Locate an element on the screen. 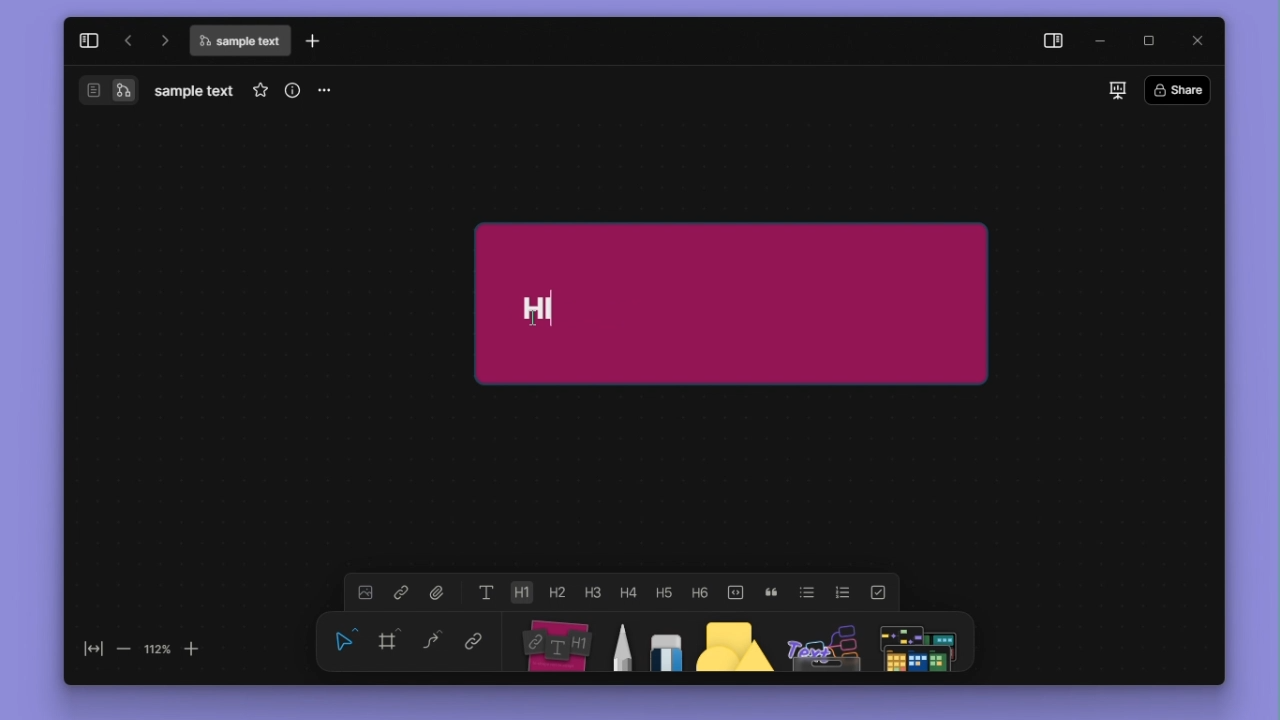 This screenshot has width=1280, height=720. Heading 6 is located at coordinates (698, 591).